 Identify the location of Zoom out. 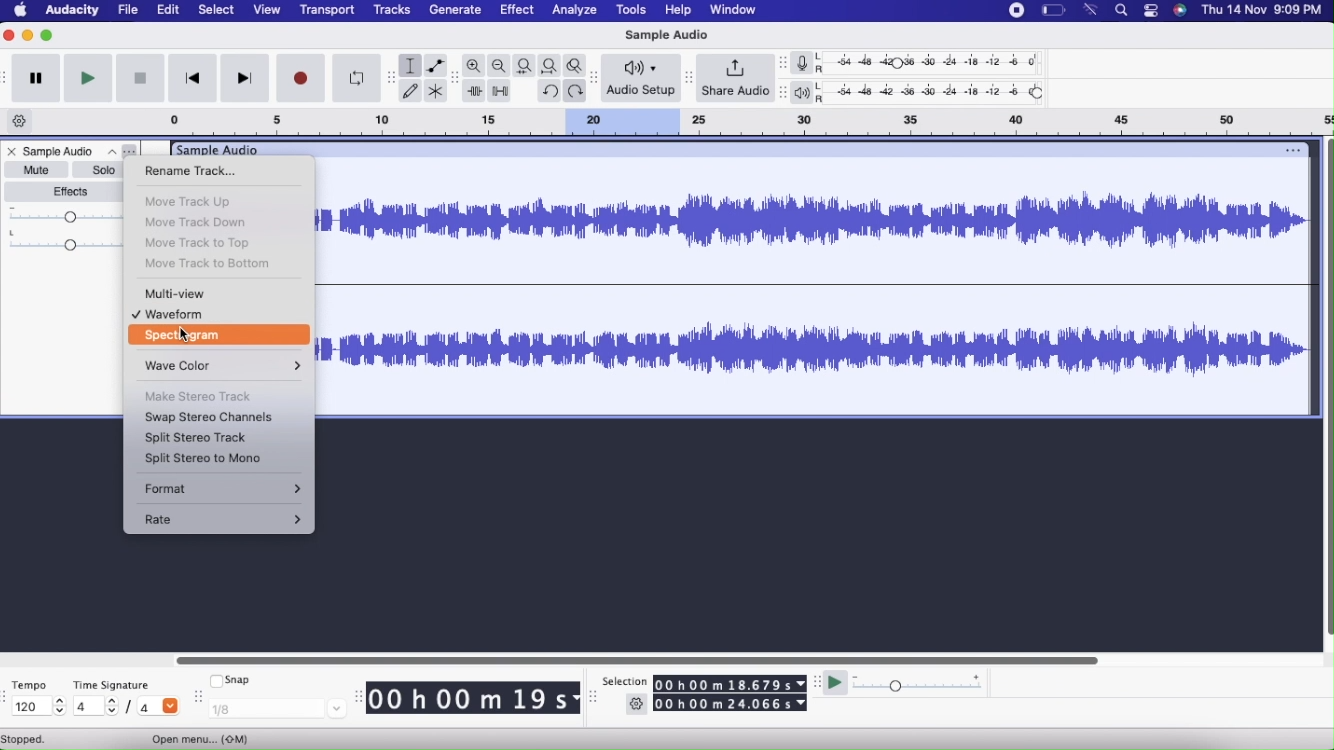
(498, 64).